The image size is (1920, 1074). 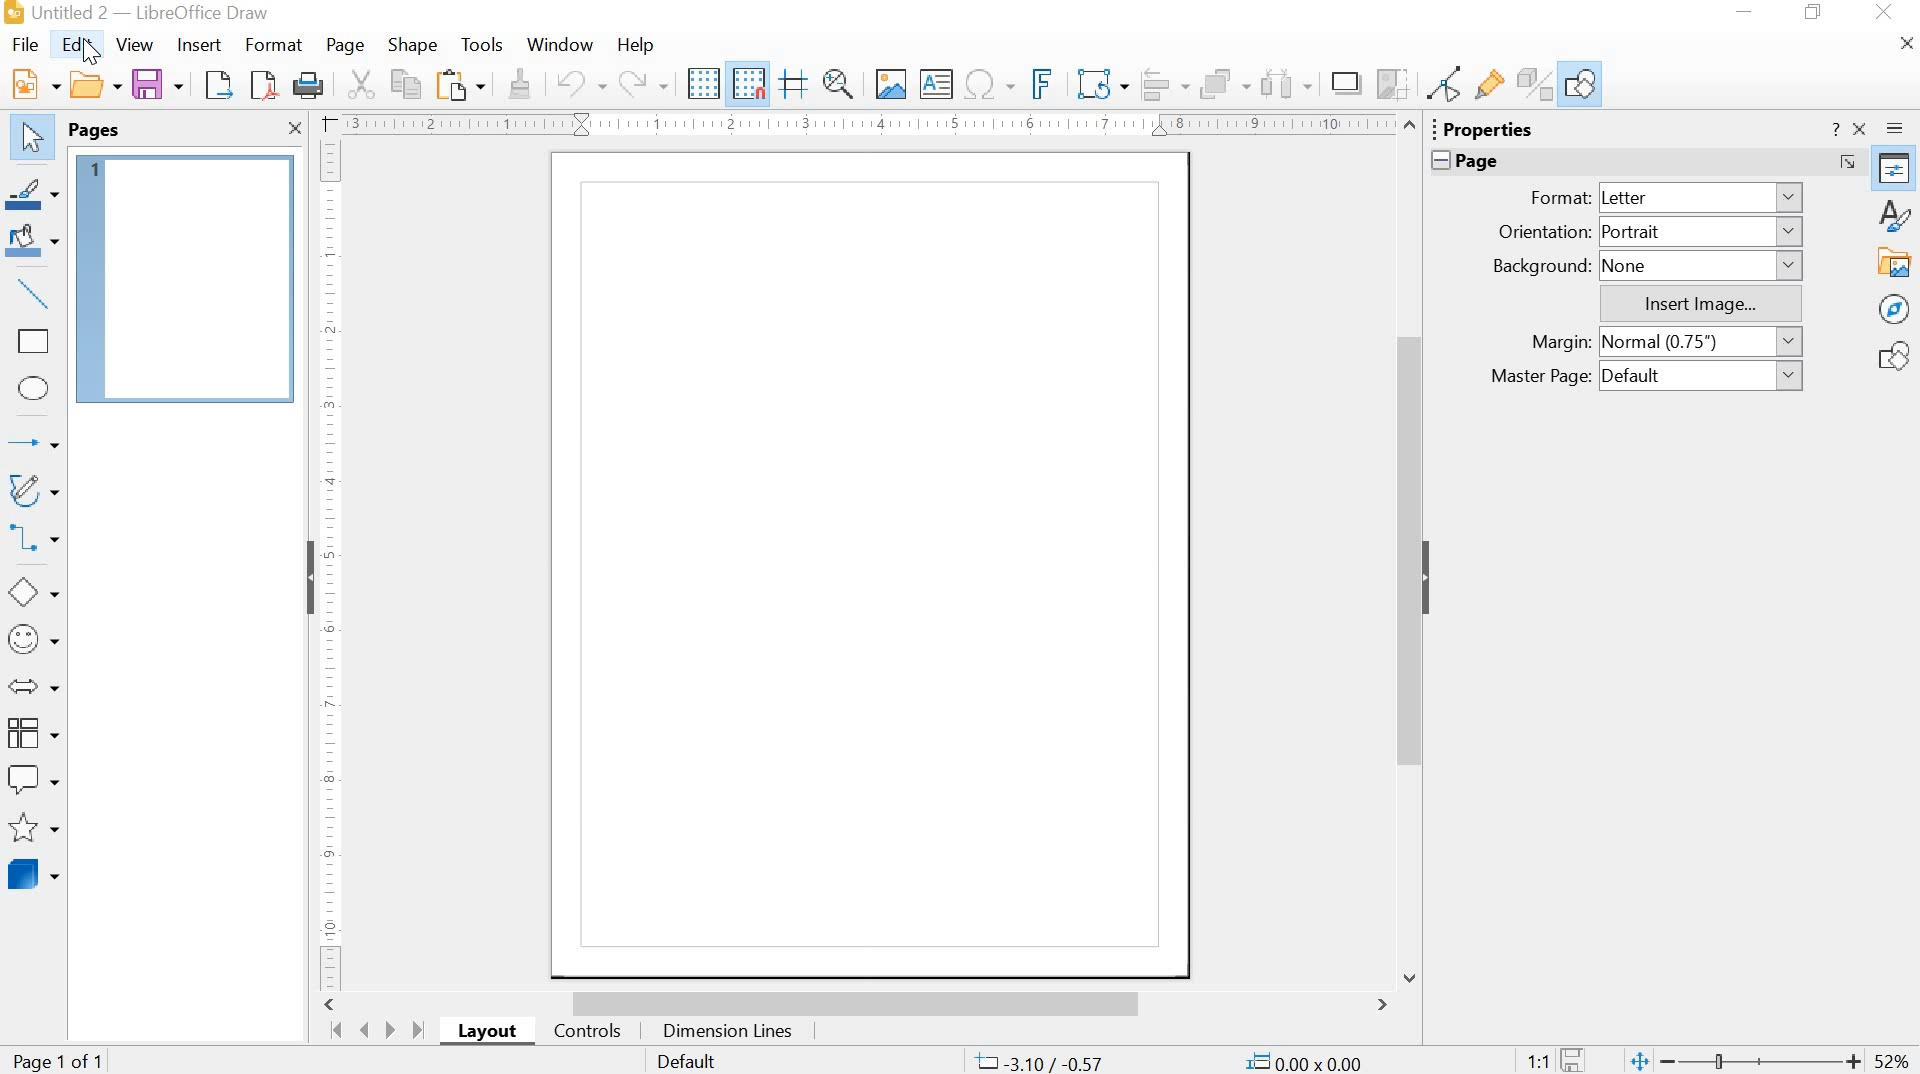 I want to click on Arrange, so click(x=1228, y=81).